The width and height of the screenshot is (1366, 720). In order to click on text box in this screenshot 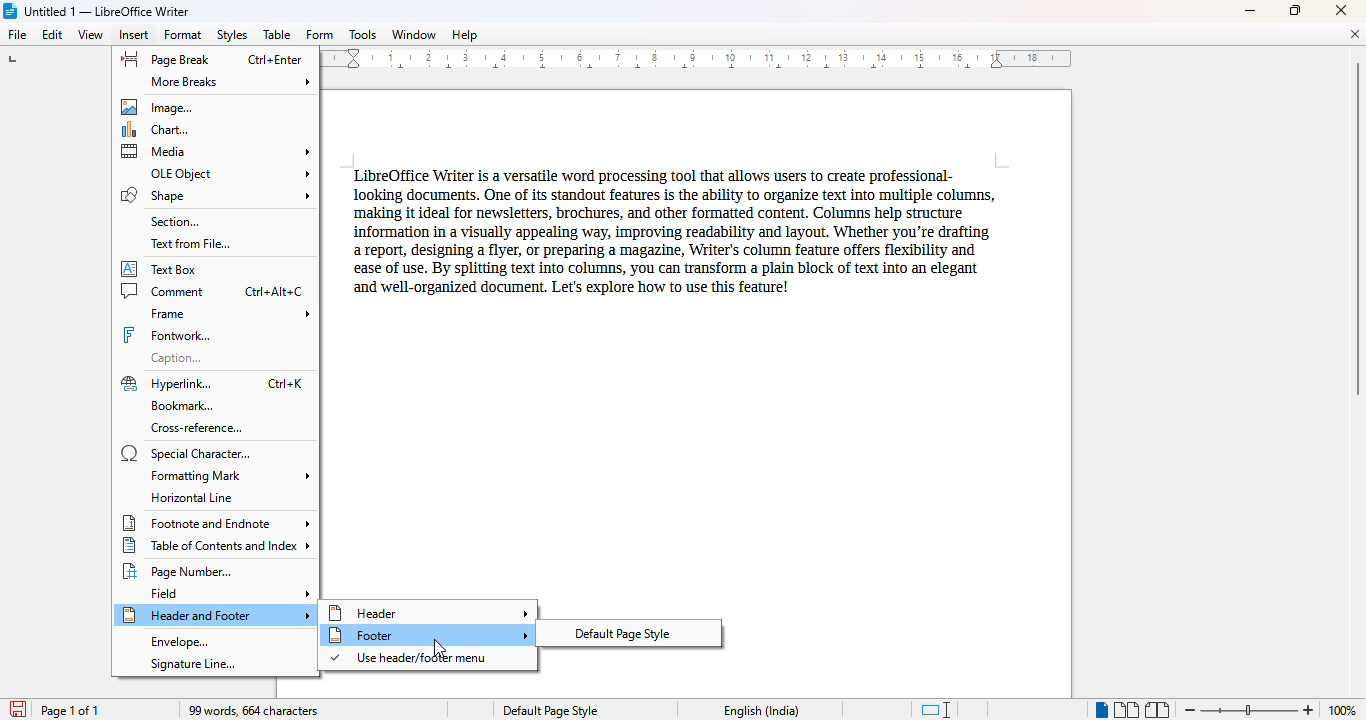, I will do `click(166, 268)`.